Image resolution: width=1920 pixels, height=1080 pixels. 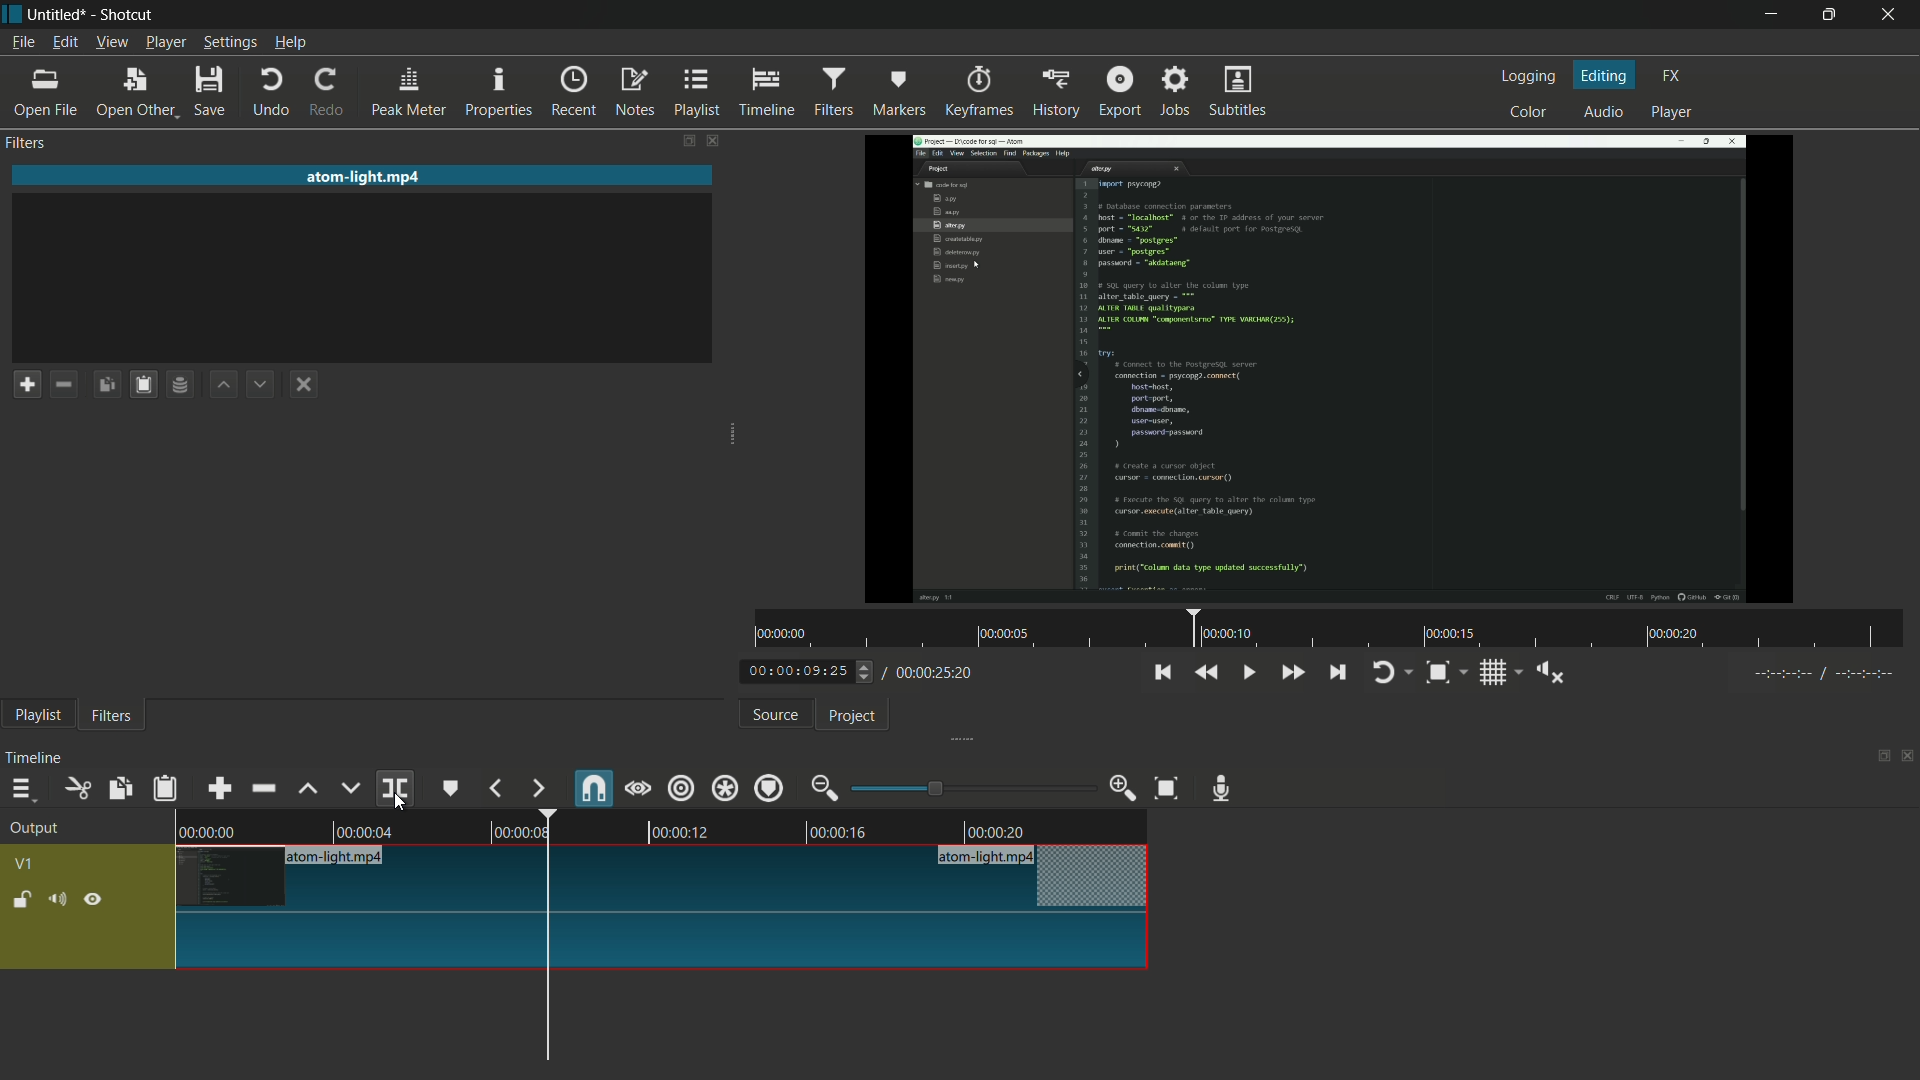 I want to click on video in timeline, so click(x=665, y=824).